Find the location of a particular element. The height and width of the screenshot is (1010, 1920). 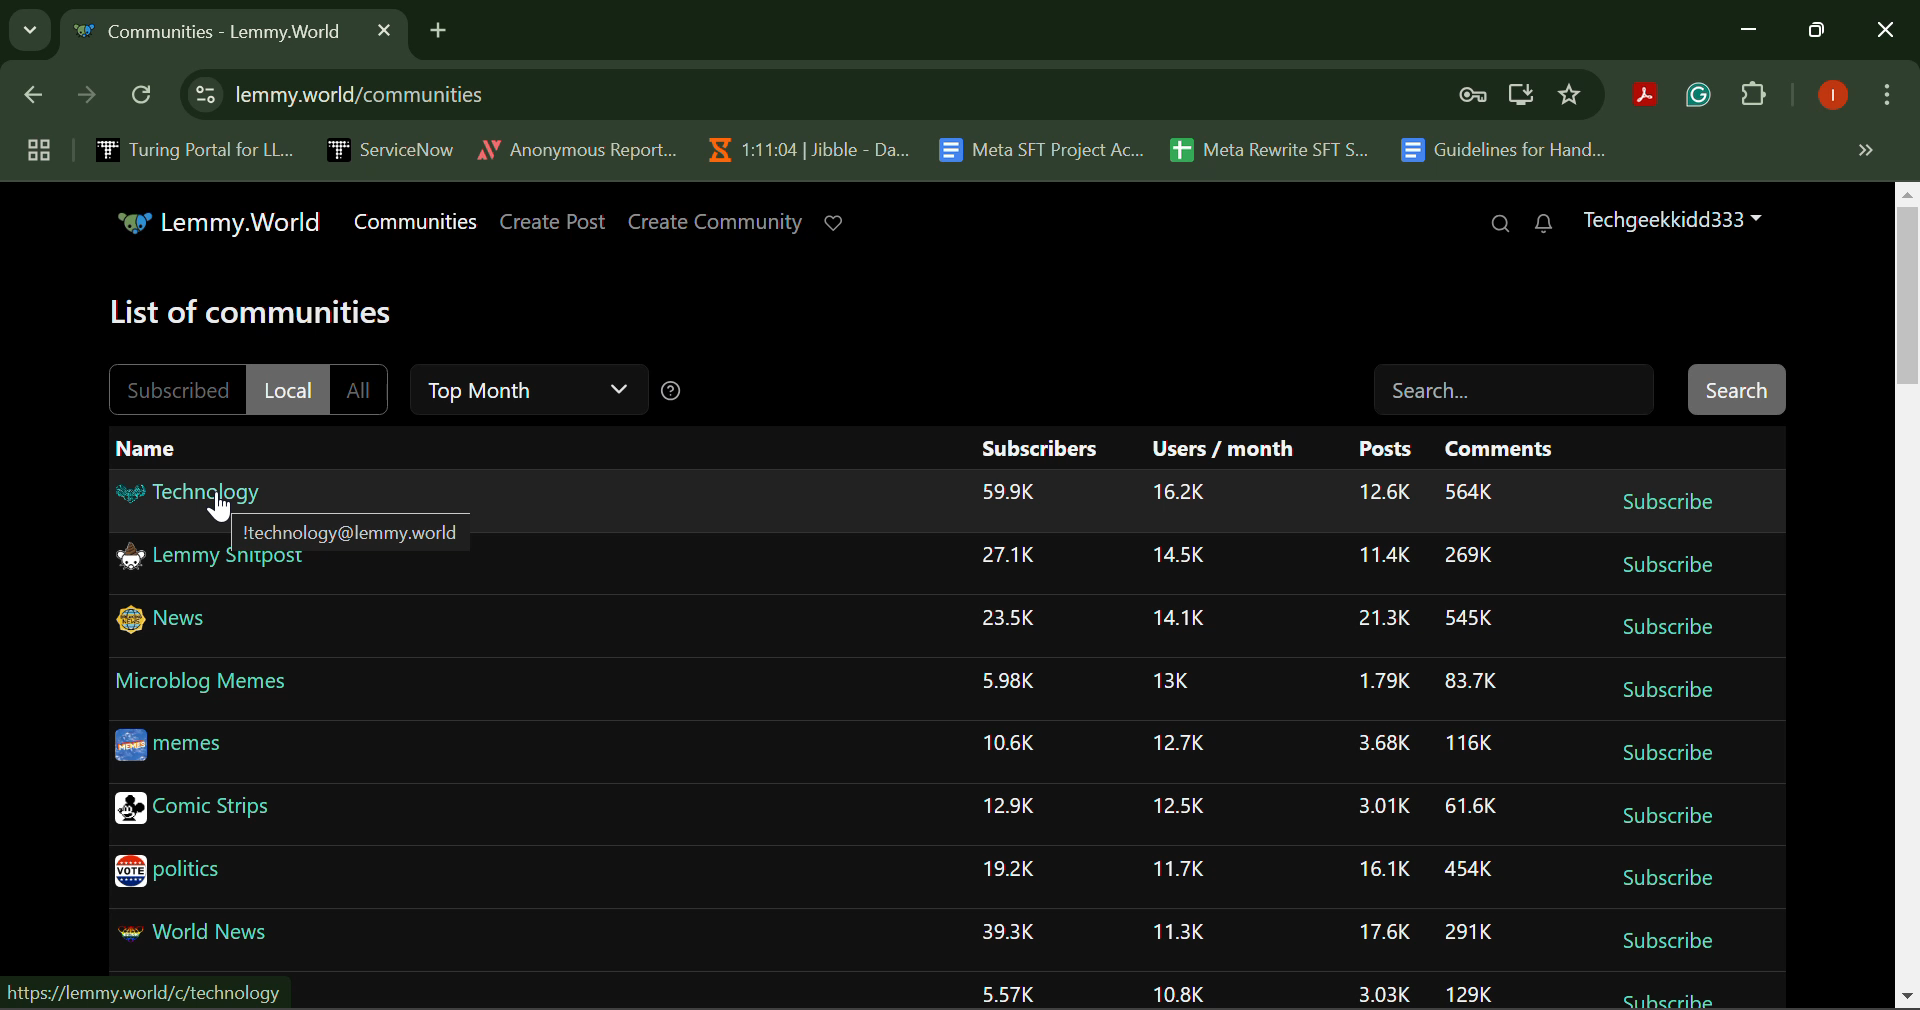

All Filter Unselected is located at coordinates (359, 386).